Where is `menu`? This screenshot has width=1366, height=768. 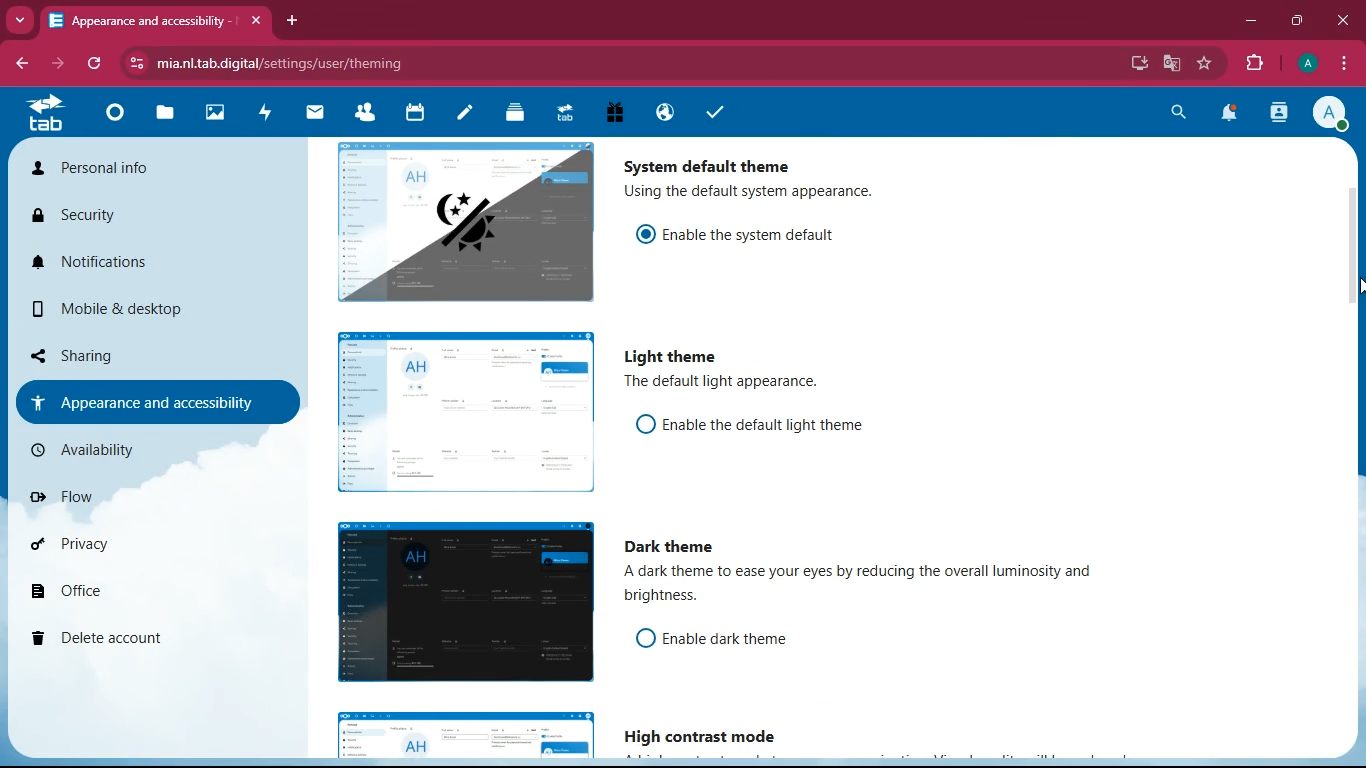 menu is located at coordinates (1345, 64).